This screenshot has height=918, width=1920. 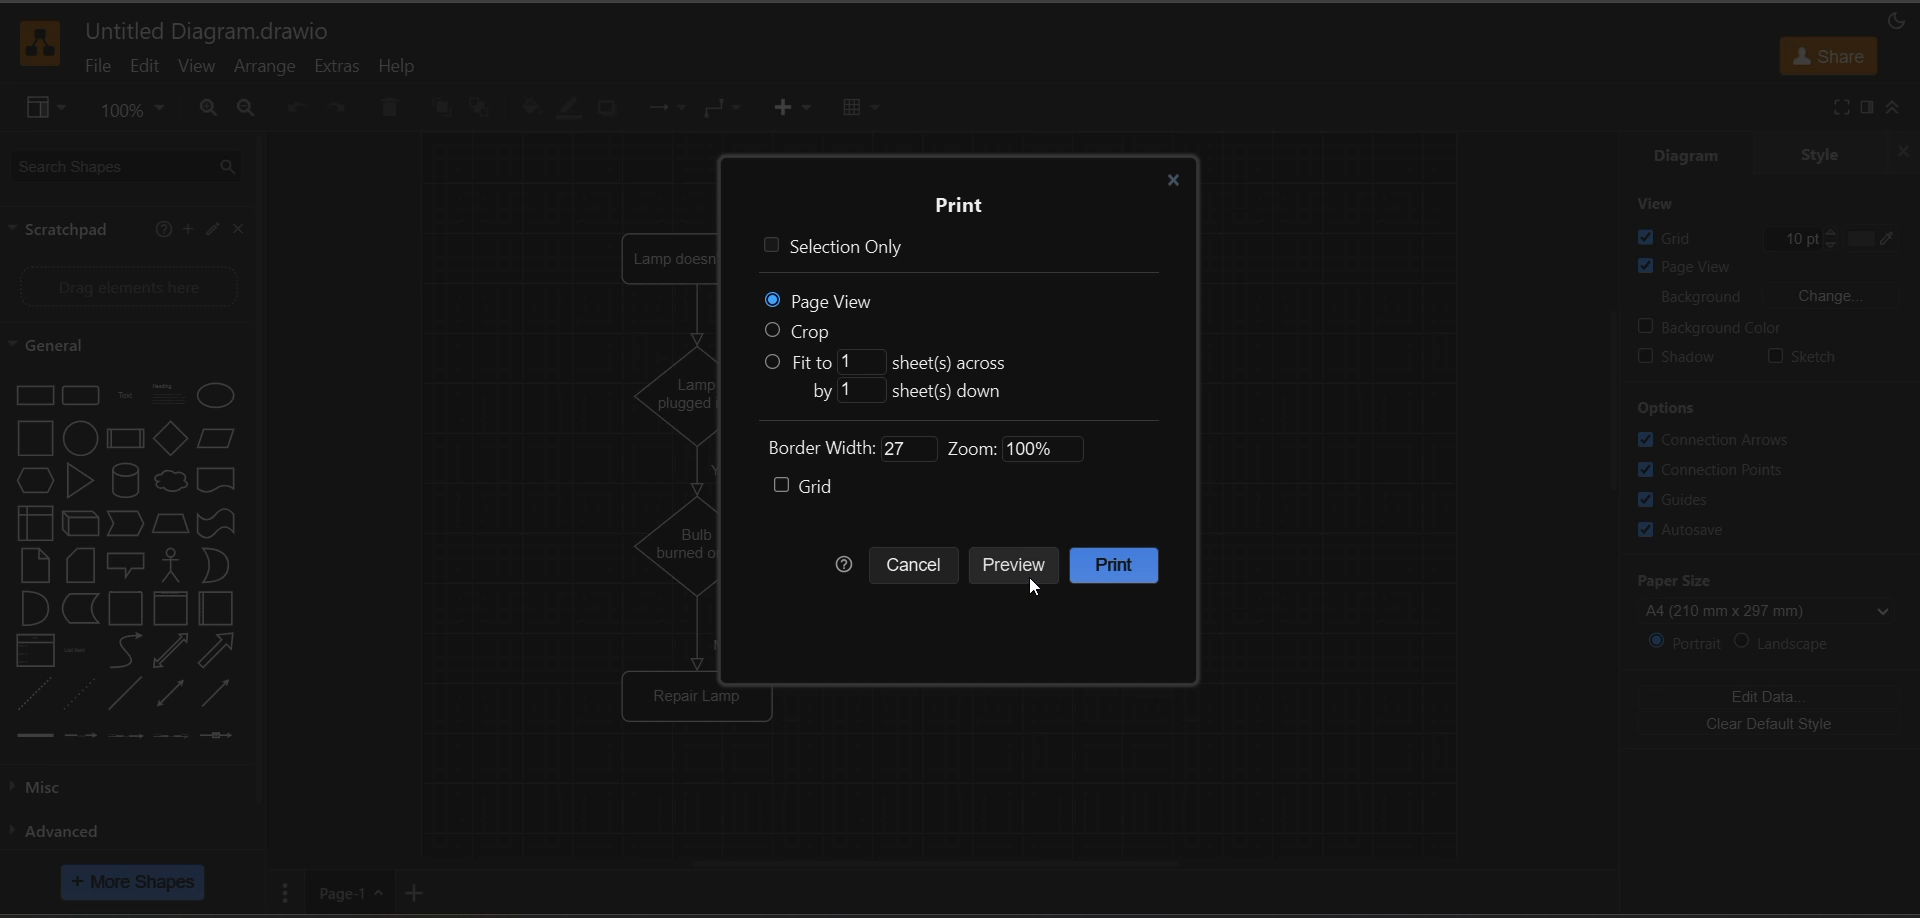 I want to click on page view, so click(x=1699, y=268).